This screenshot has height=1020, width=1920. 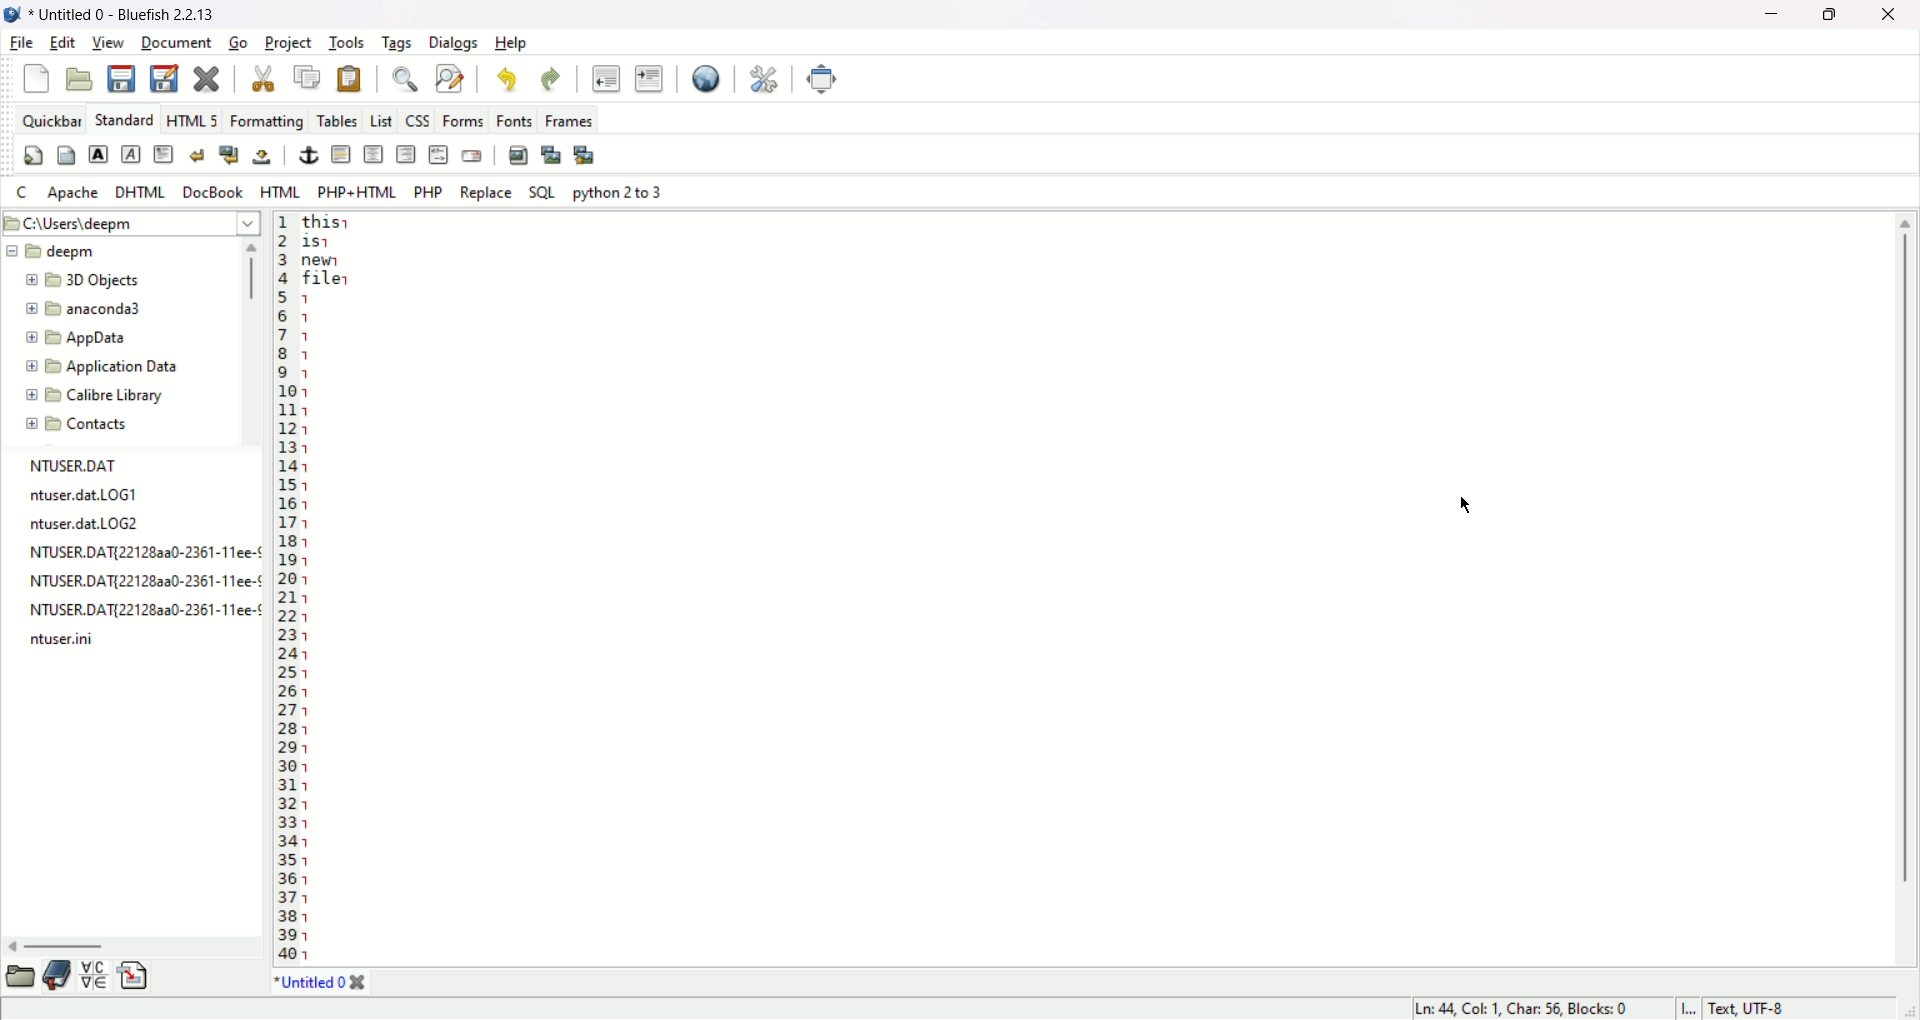 What do you see at coordinates (338, 117) in the screenshot?
I see `Tables` at bounding box center [338, 117].